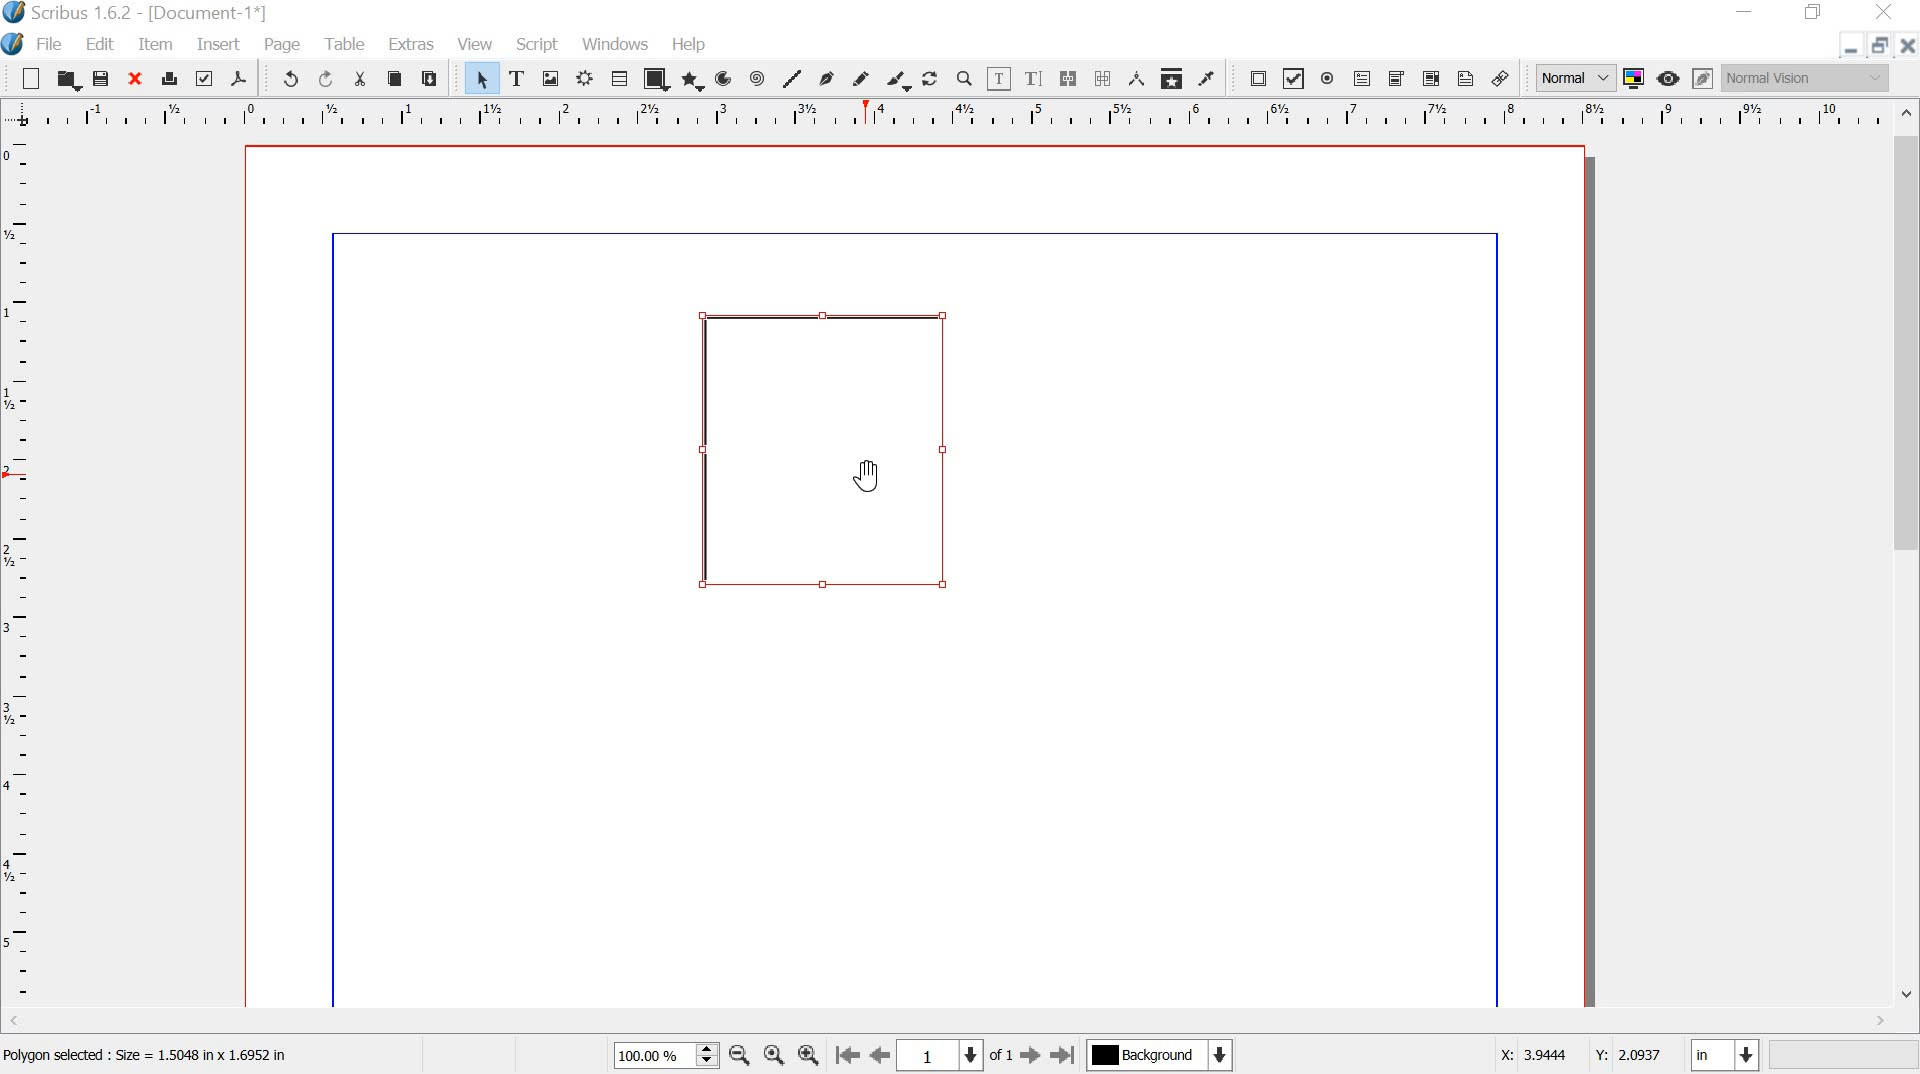 This screenshot has width=1920, height=1074. What do you see at coordinates (102, 79) in the screenshot?
I see `save` at bounding box center [102, 79].